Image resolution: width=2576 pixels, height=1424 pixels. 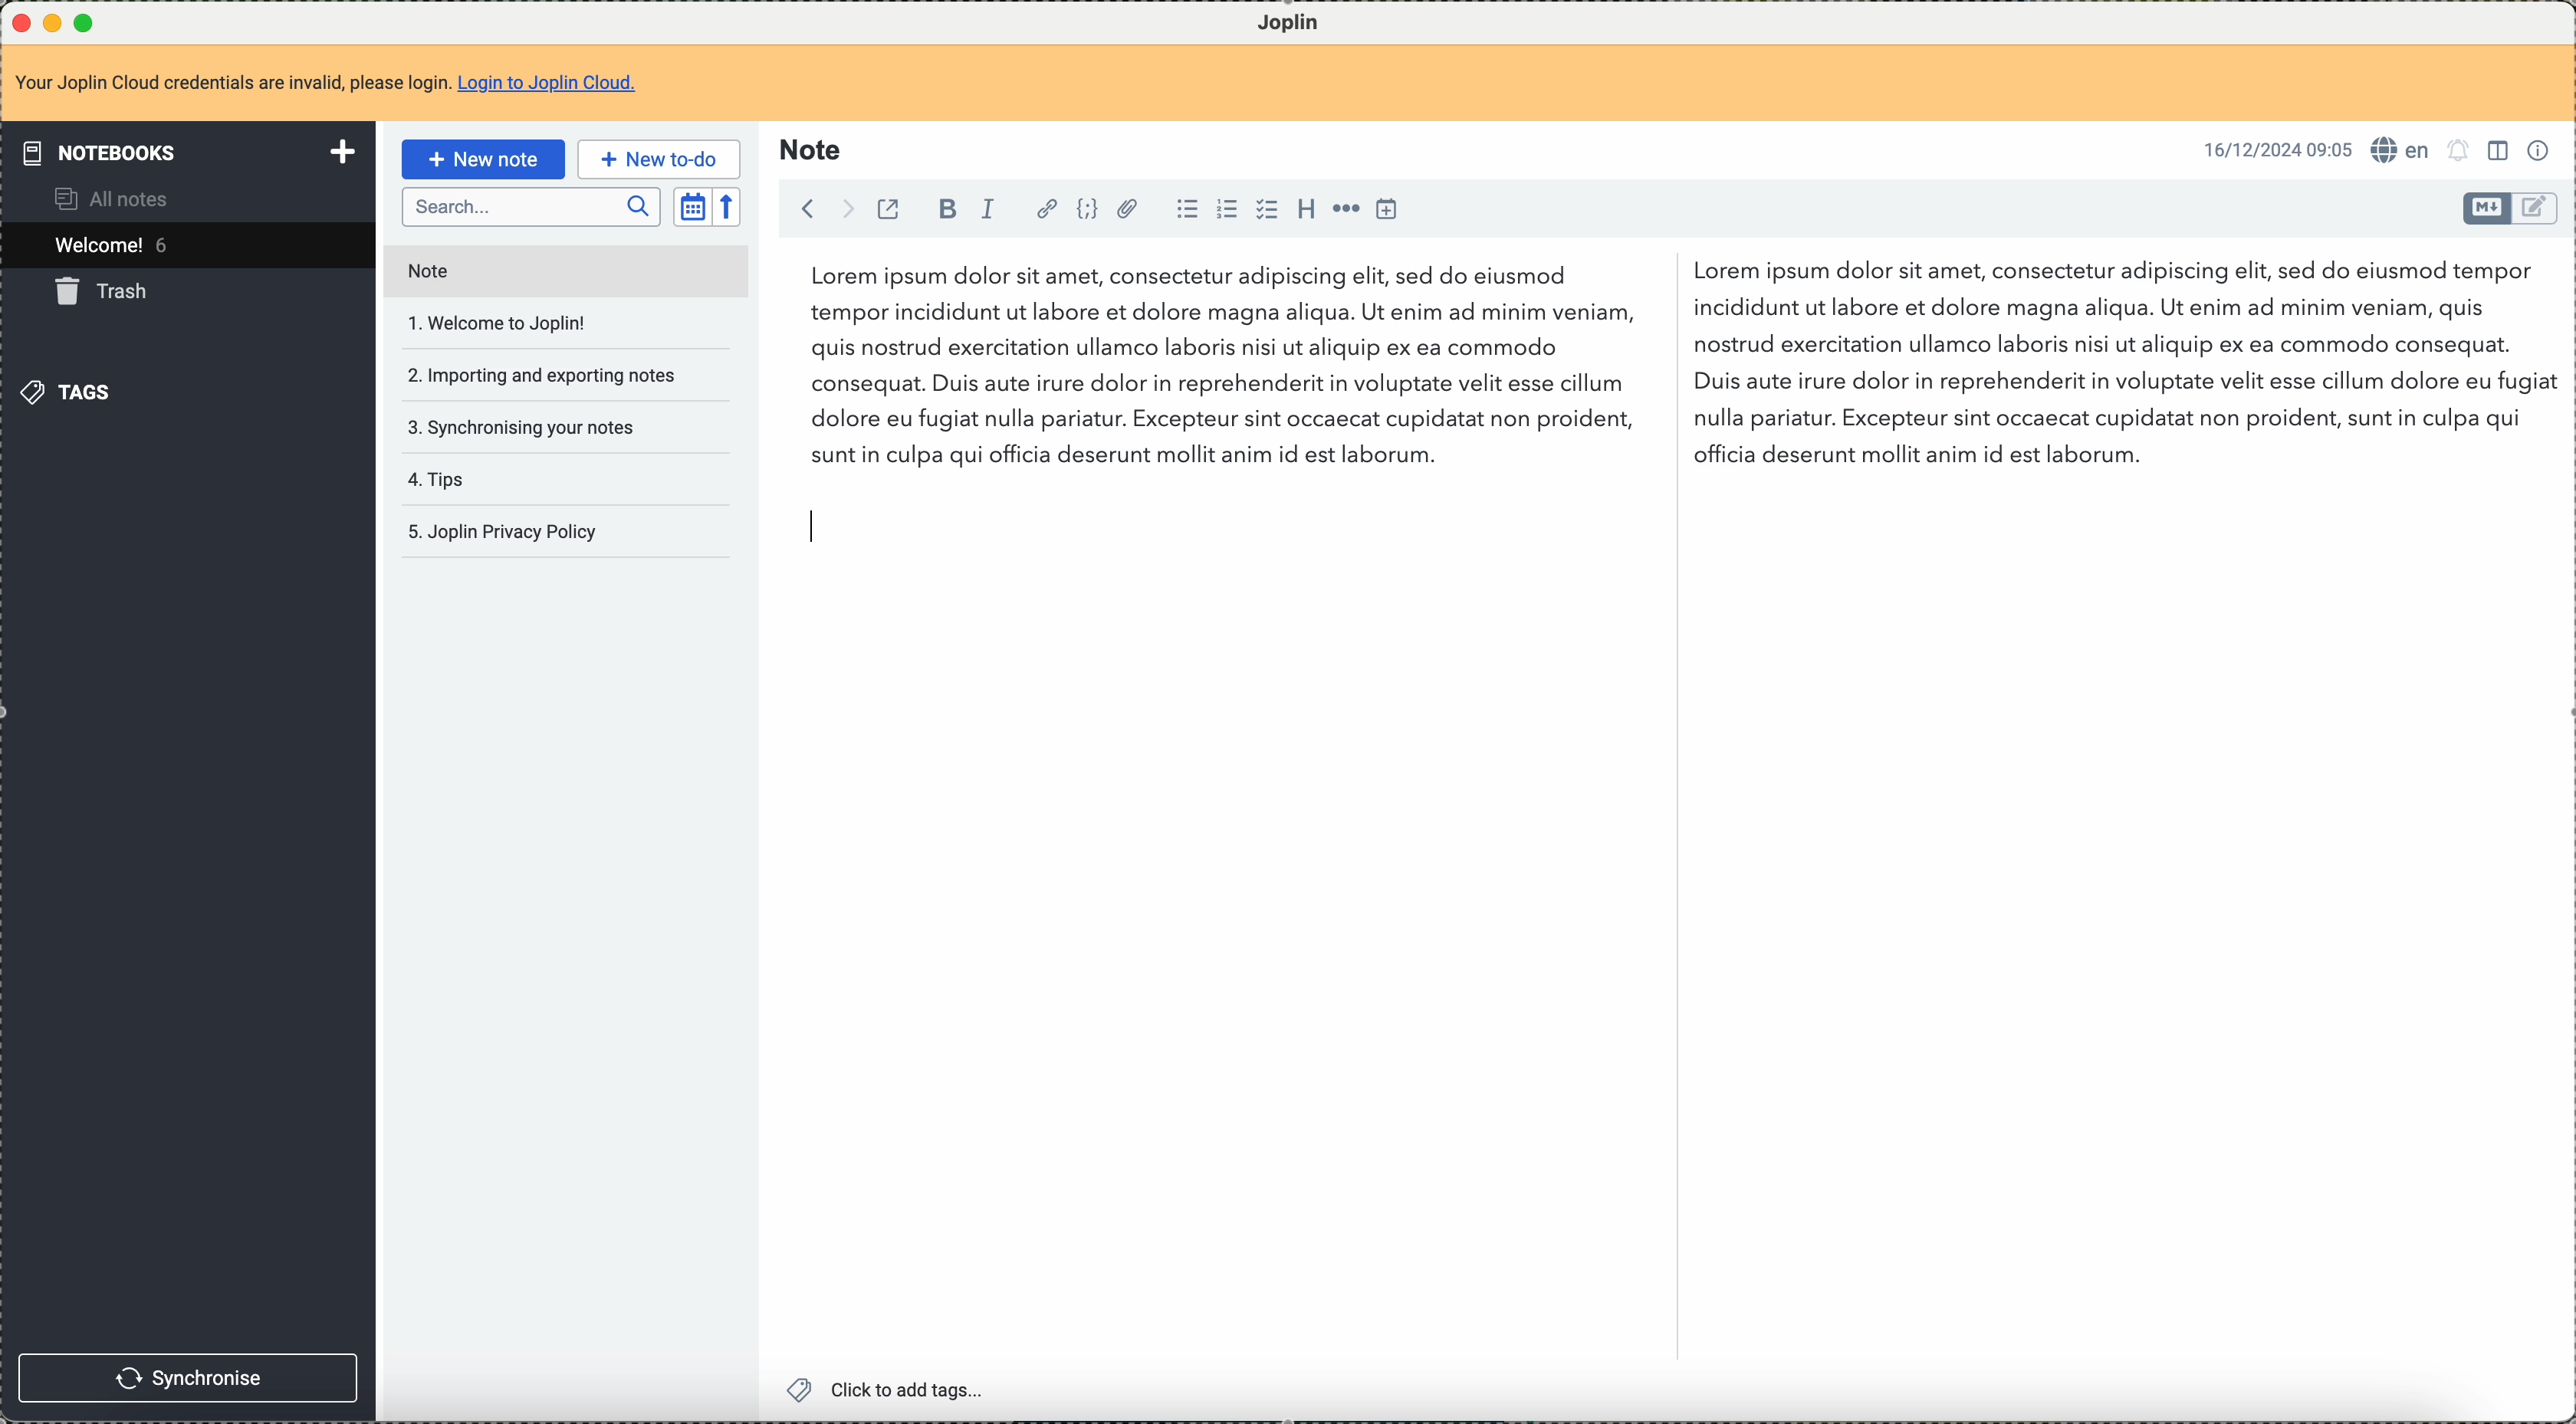 I want to click on checkbox, so click(x=1265, y=209).